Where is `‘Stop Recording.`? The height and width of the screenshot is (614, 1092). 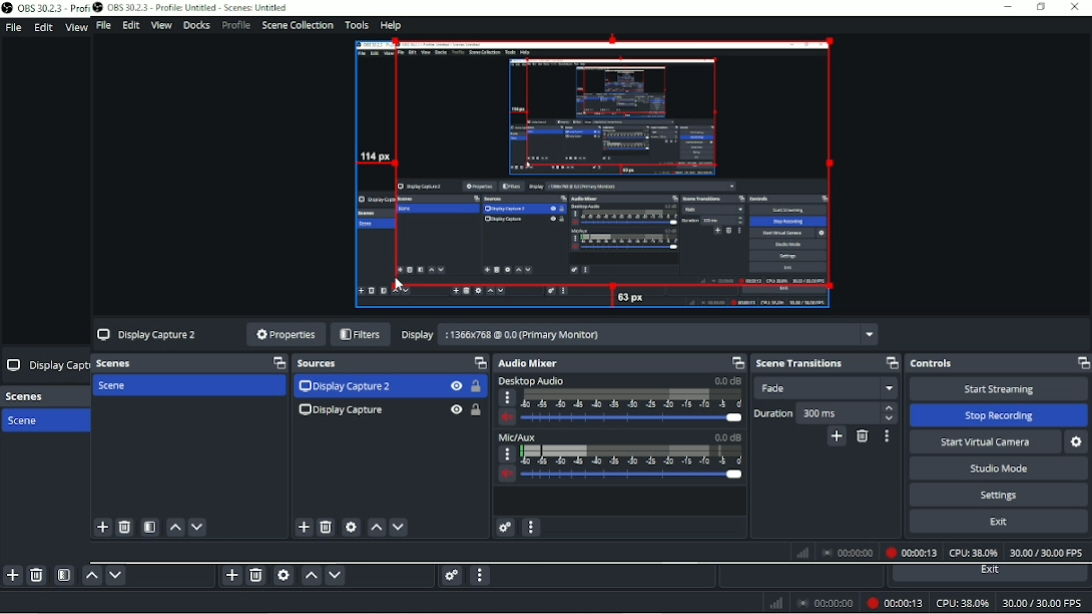 ‘Stop Recording. is located at coordinates (993, 414).